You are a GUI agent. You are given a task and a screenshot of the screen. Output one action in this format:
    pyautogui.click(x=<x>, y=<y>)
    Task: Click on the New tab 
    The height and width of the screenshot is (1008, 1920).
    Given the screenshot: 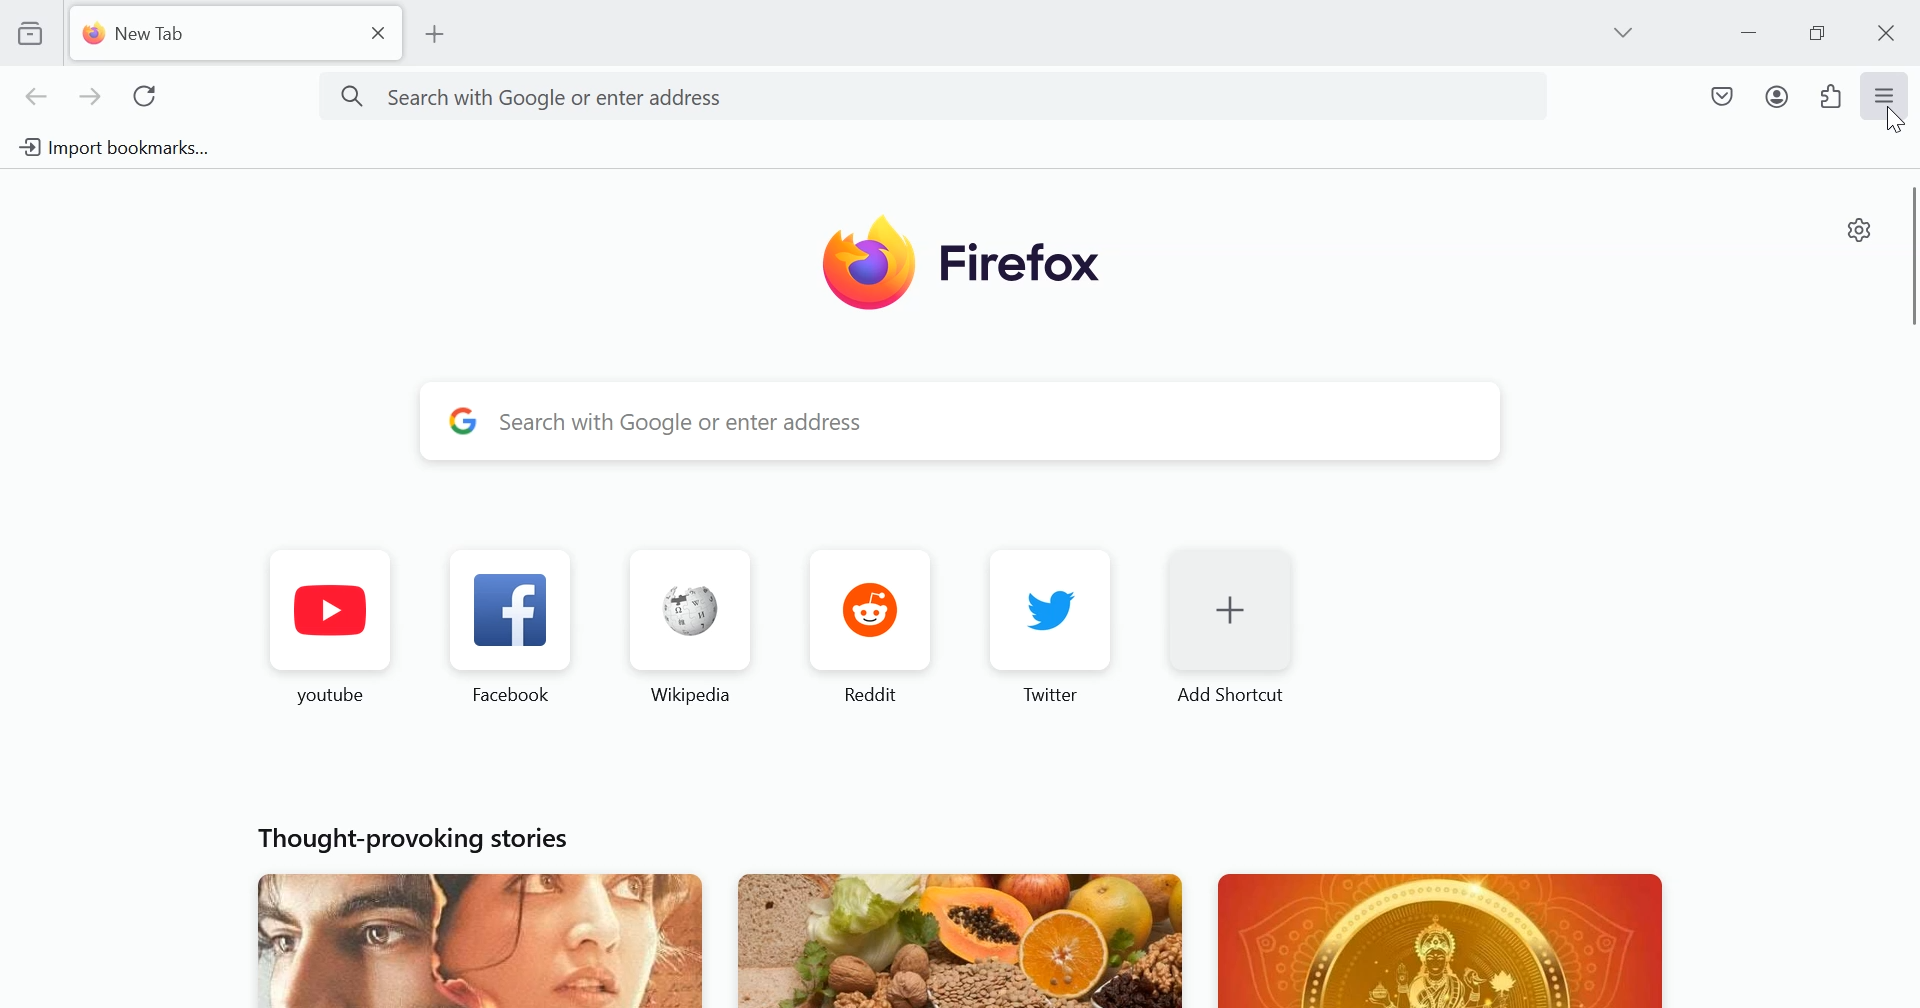 What is the action you would take?
    pyautogui.click(x=193, y=35)
    